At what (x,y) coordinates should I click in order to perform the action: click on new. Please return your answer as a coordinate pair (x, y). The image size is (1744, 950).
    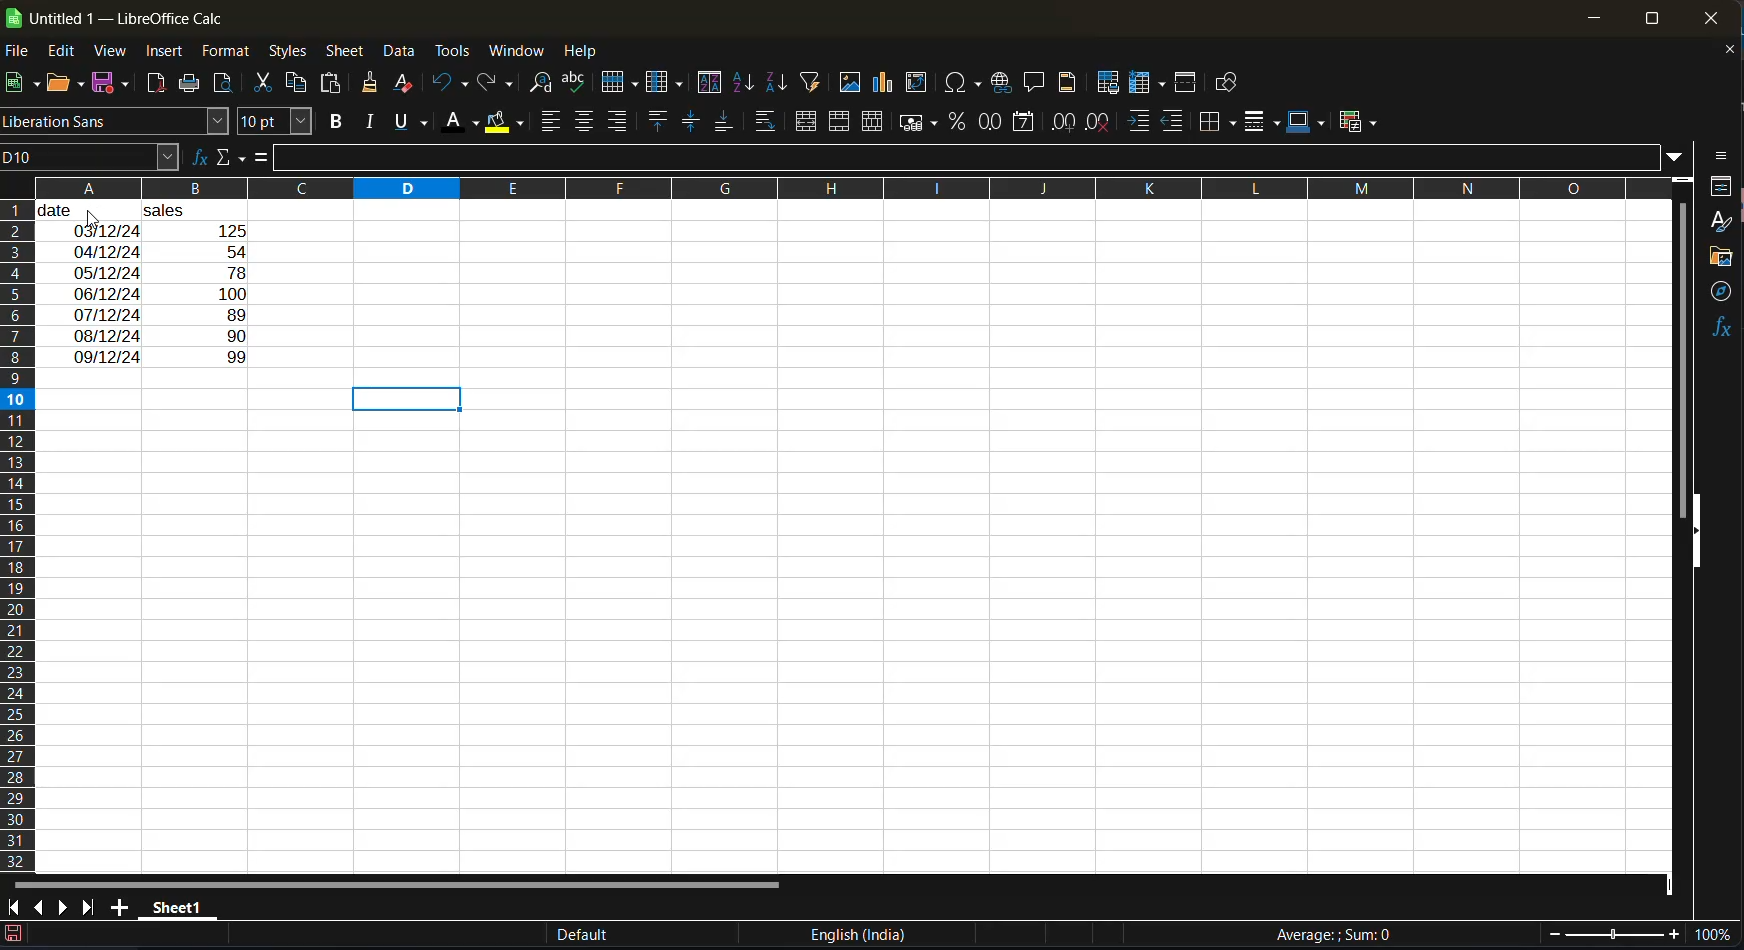
    Looking at the image, I should click on (17, 84).